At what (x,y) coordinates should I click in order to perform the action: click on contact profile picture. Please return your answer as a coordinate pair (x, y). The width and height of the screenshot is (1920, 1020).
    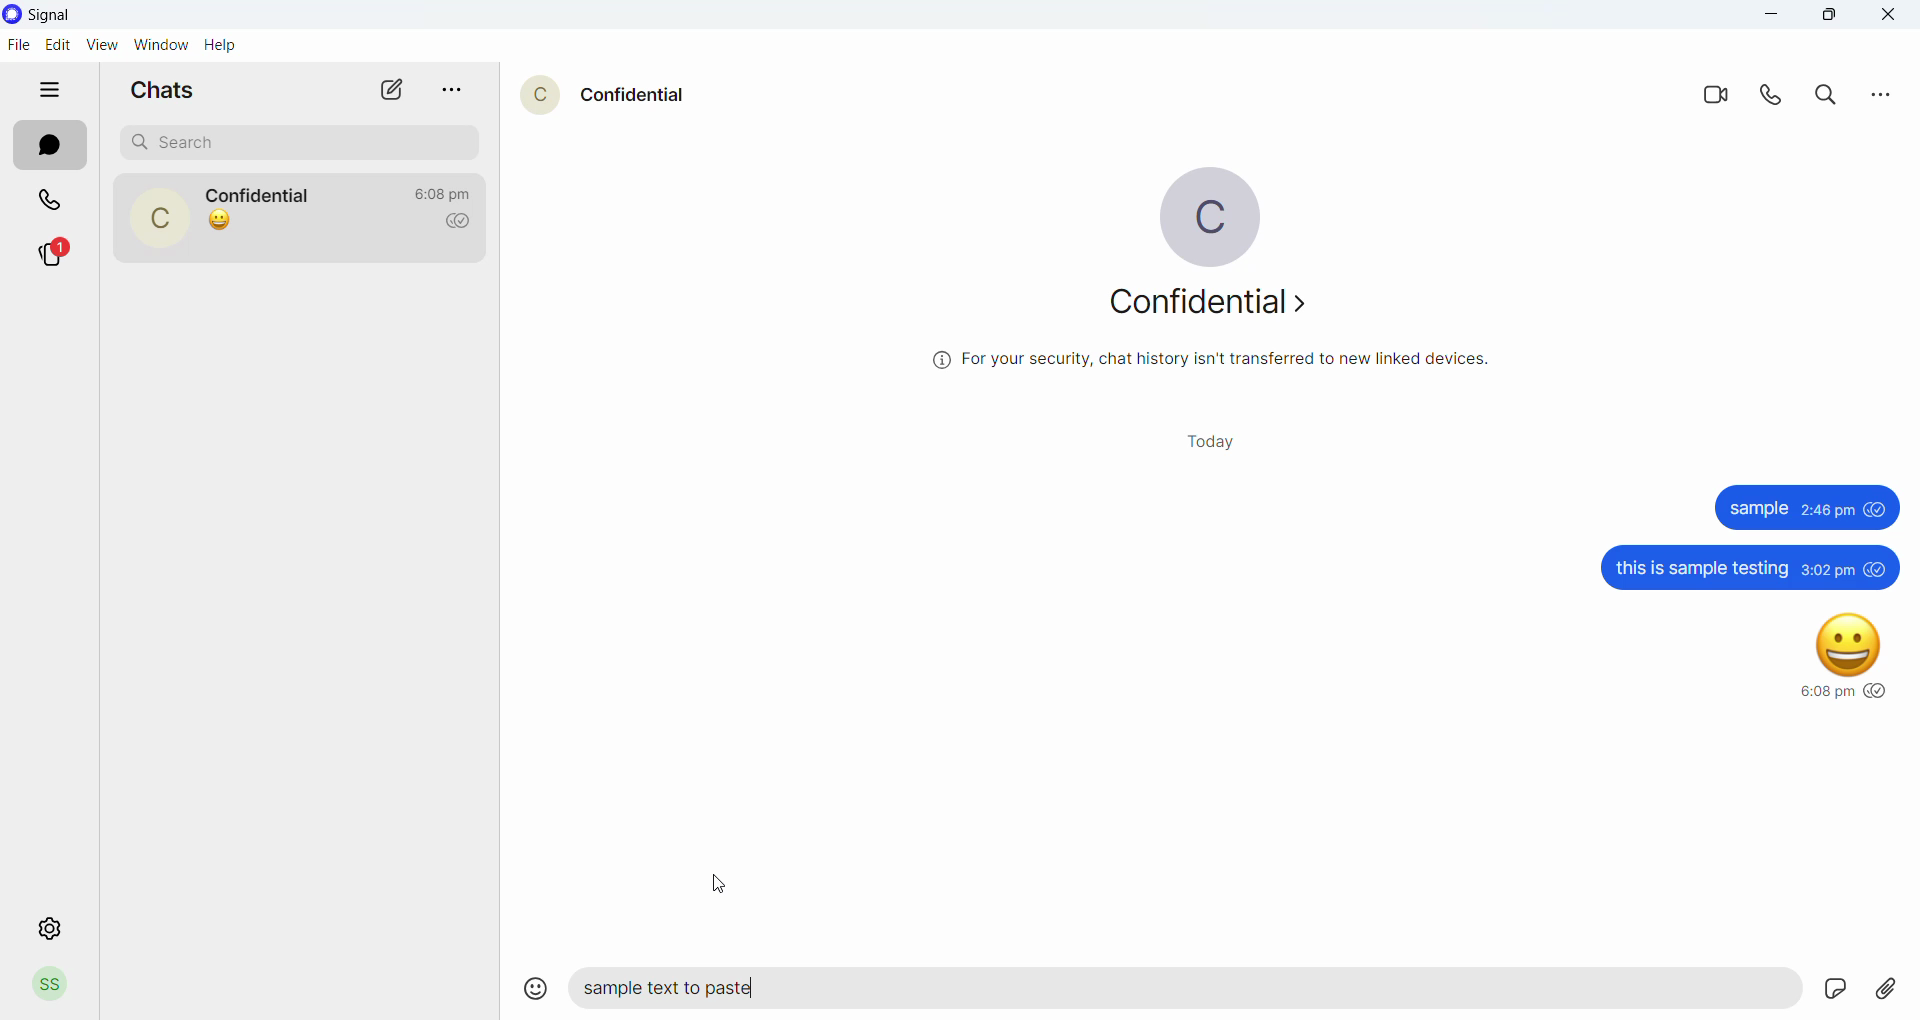
    Looking at the image, I should click on (543, 100).